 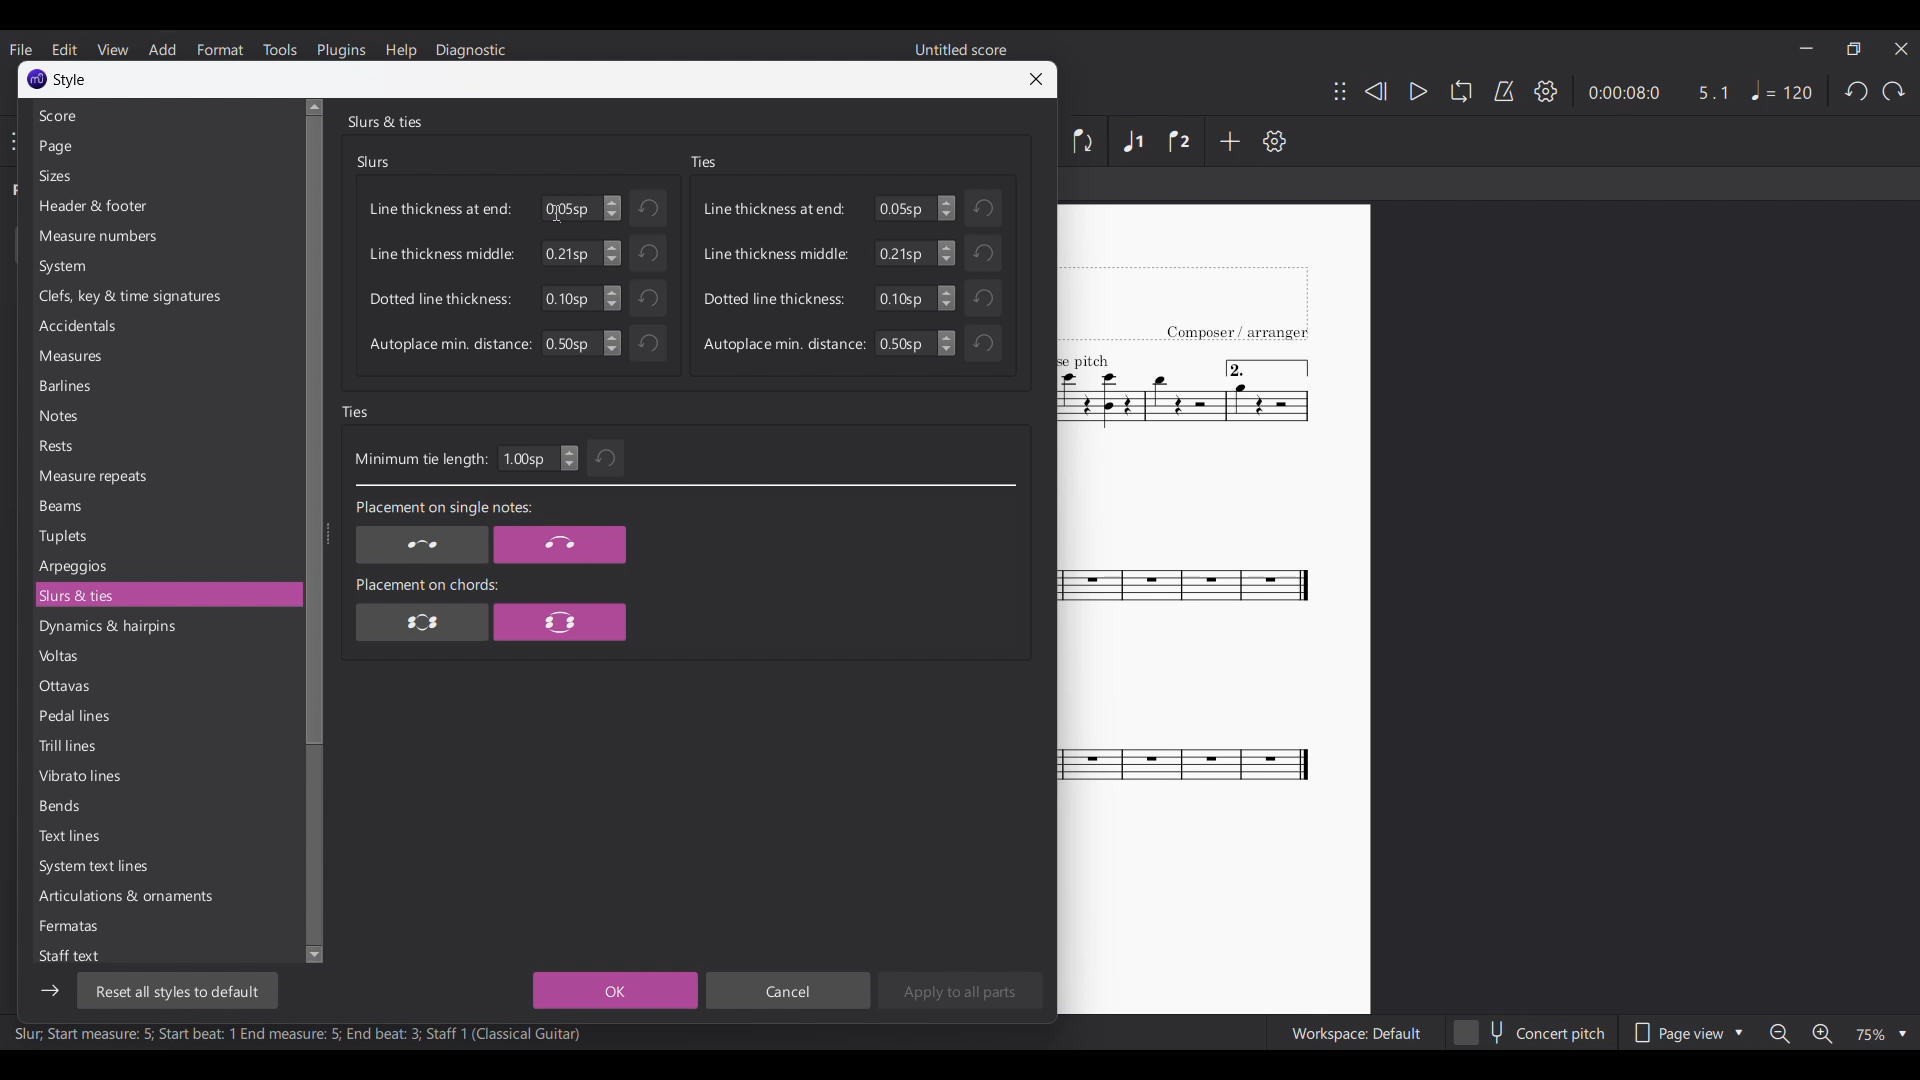 I want to click on Change width of side panel, so click(x=327, y=533).